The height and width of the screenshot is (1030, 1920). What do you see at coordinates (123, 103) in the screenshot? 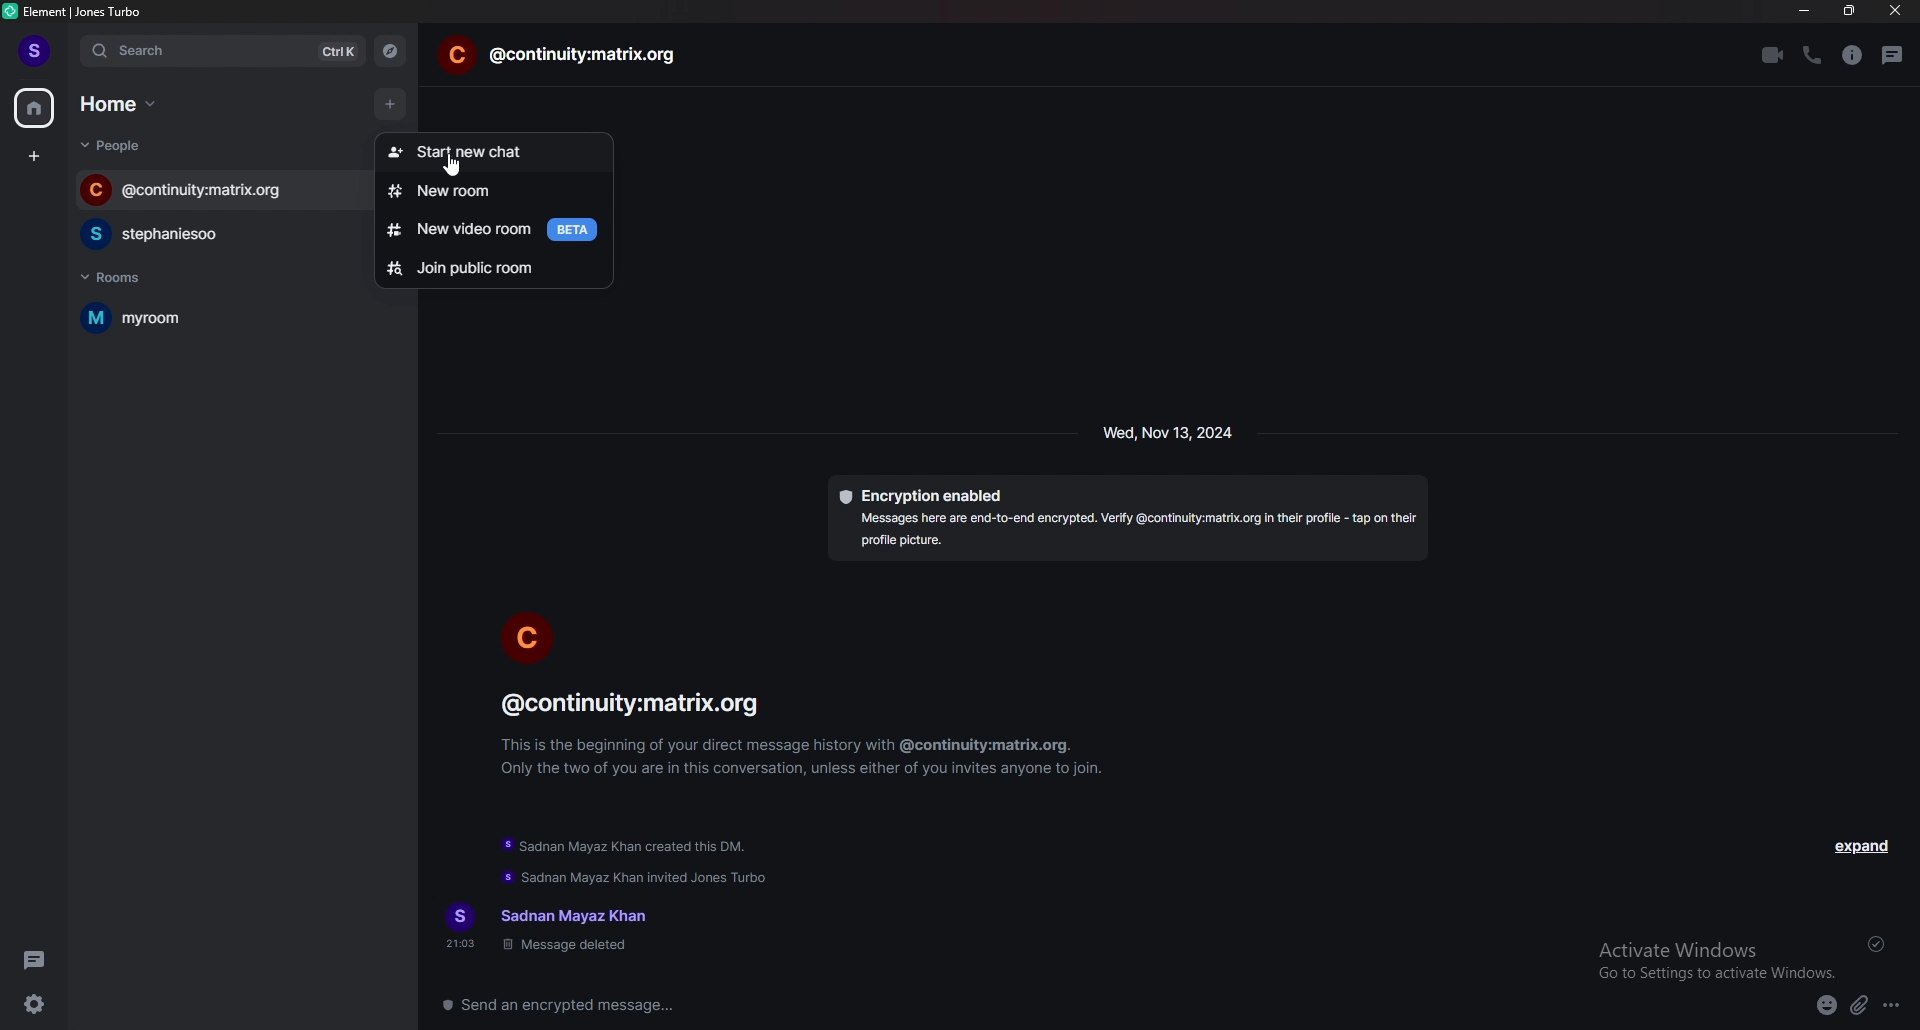
I see `home` at bounding box center [123, 103].